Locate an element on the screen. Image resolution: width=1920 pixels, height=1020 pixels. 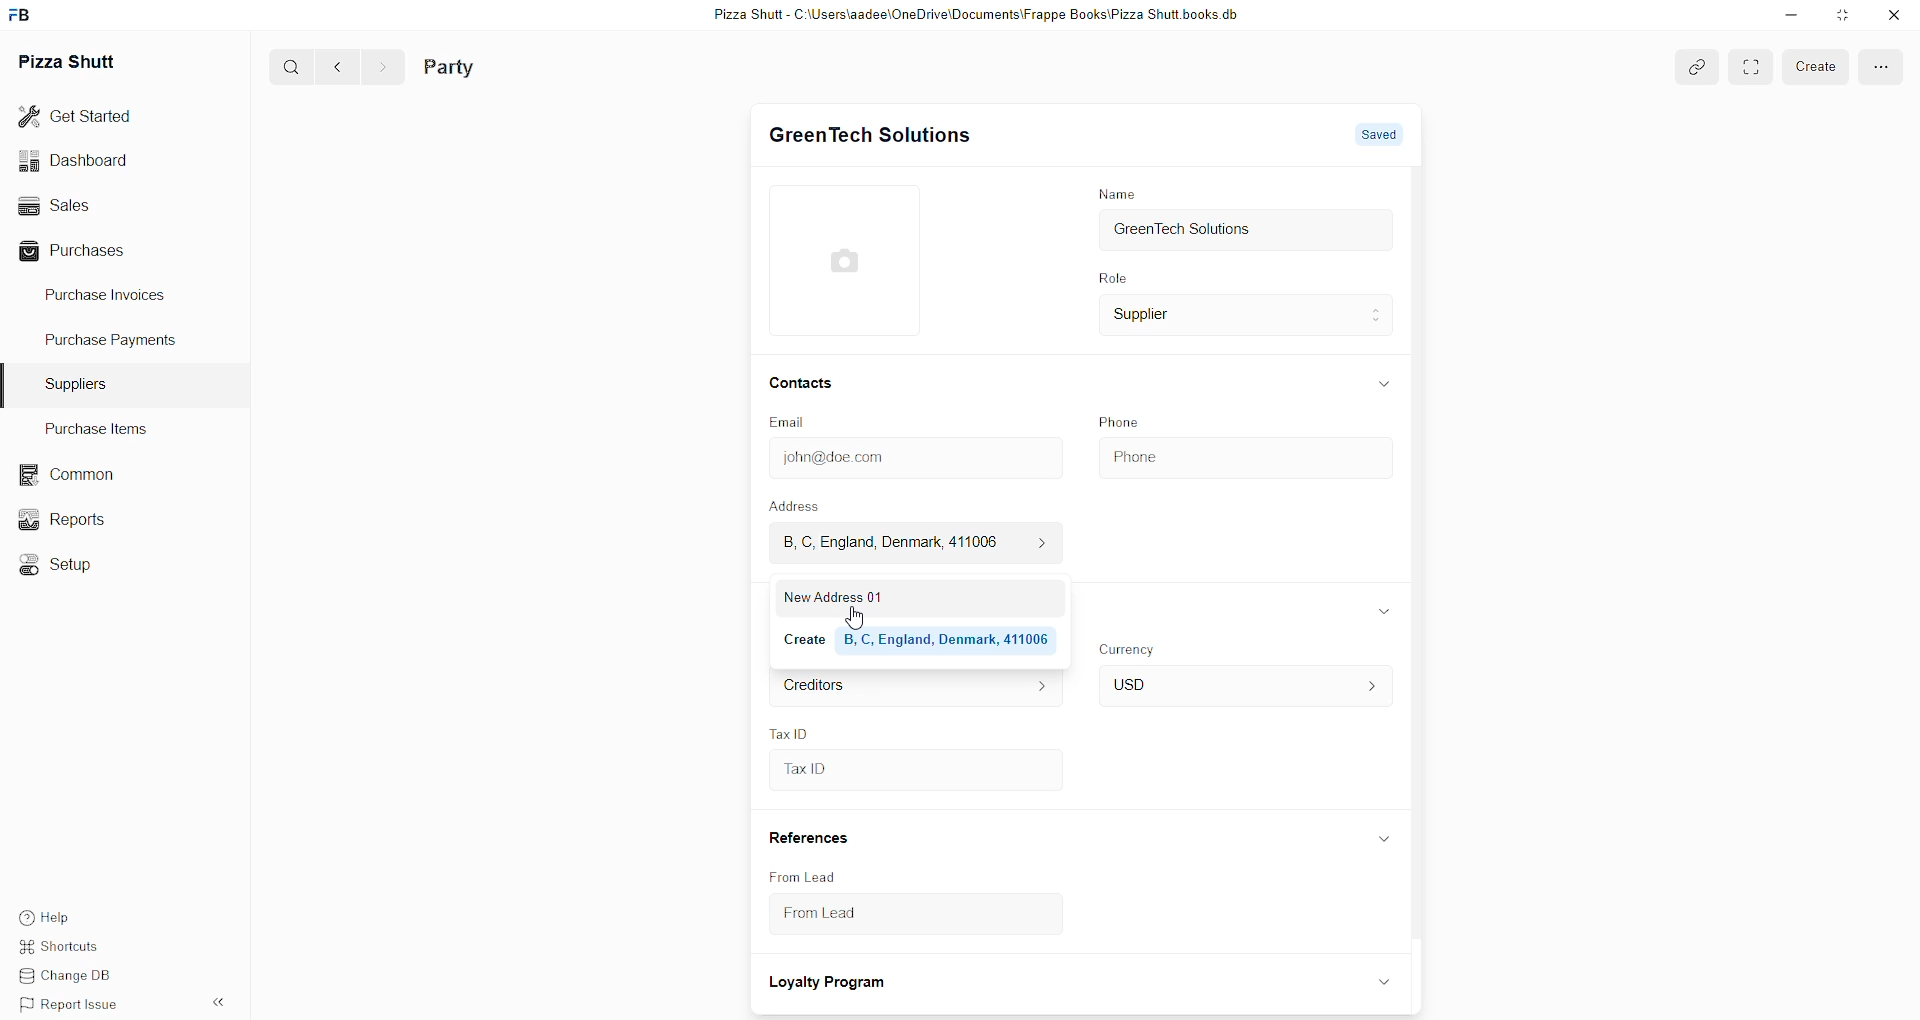
Tax ID is located at coordinates (913, 771).